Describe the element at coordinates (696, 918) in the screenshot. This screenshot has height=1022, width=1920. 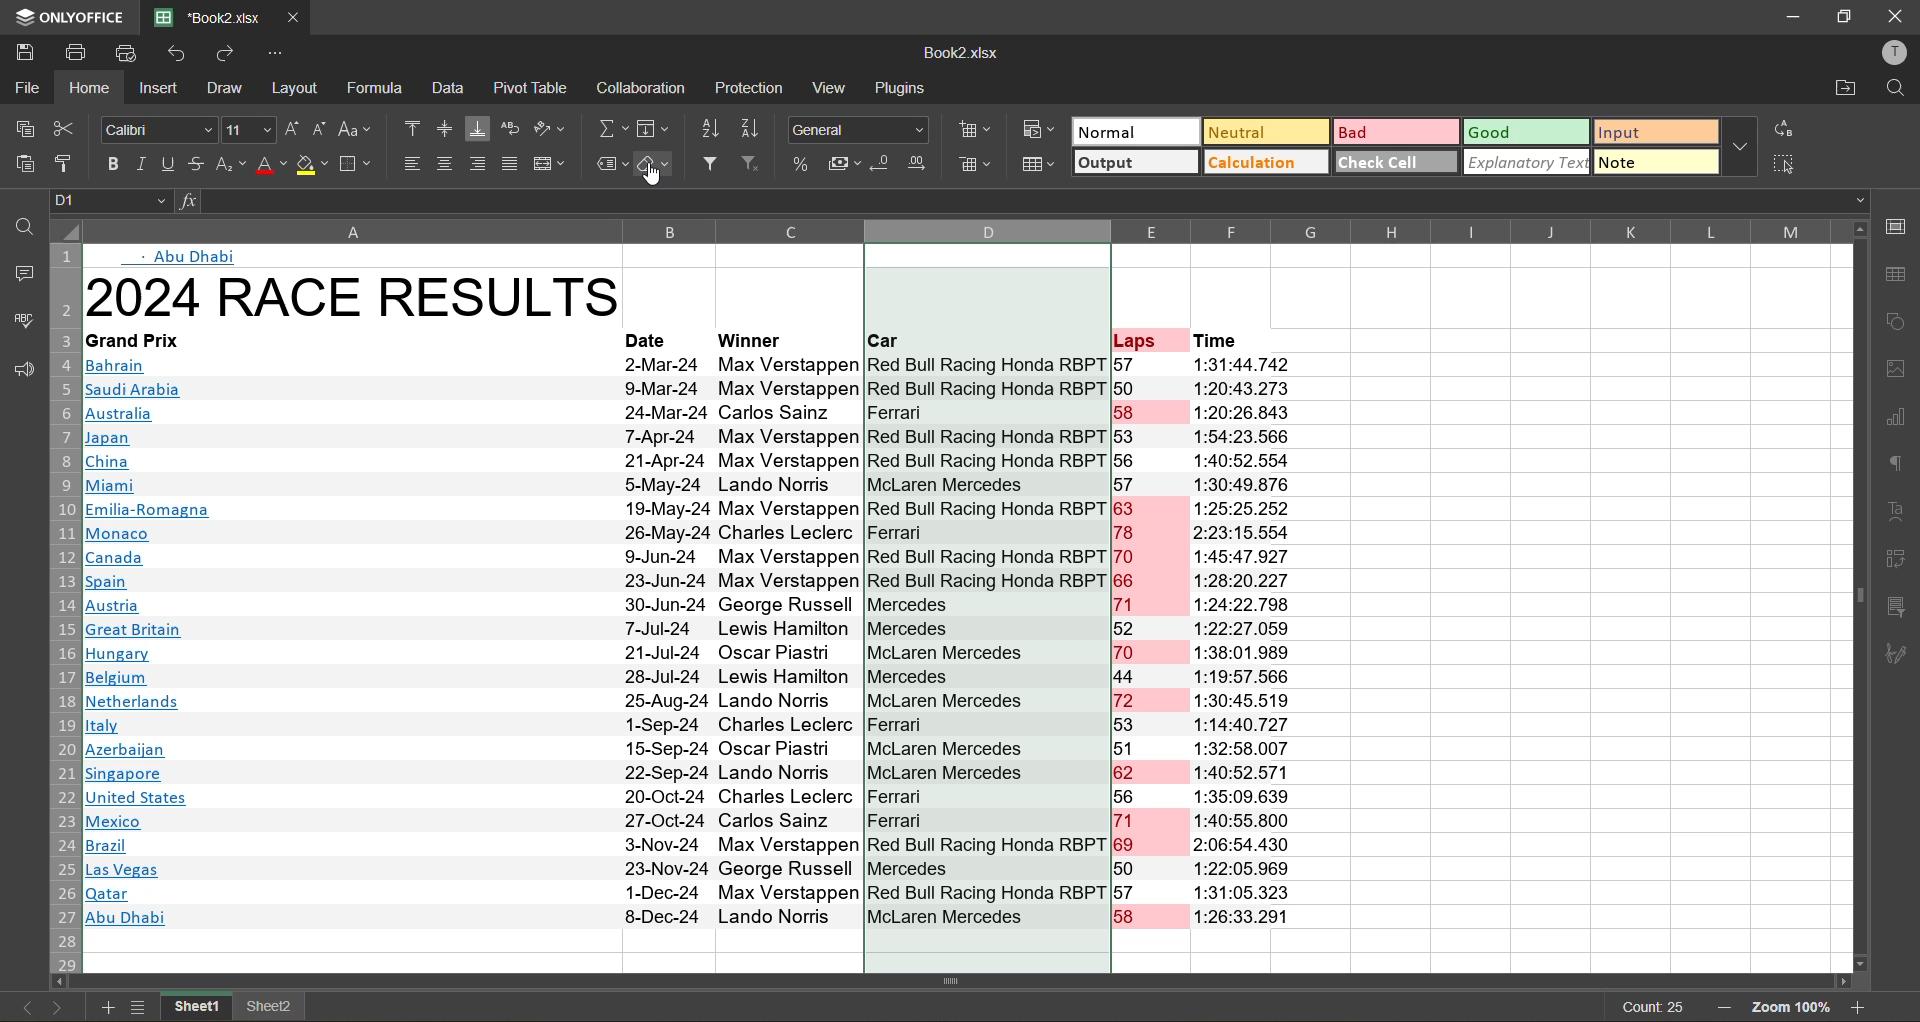
I see `Abu Dhabi 8-Dec-24 Lando Norris McLaren Mercedes 58 1:26:33.291` at that location.